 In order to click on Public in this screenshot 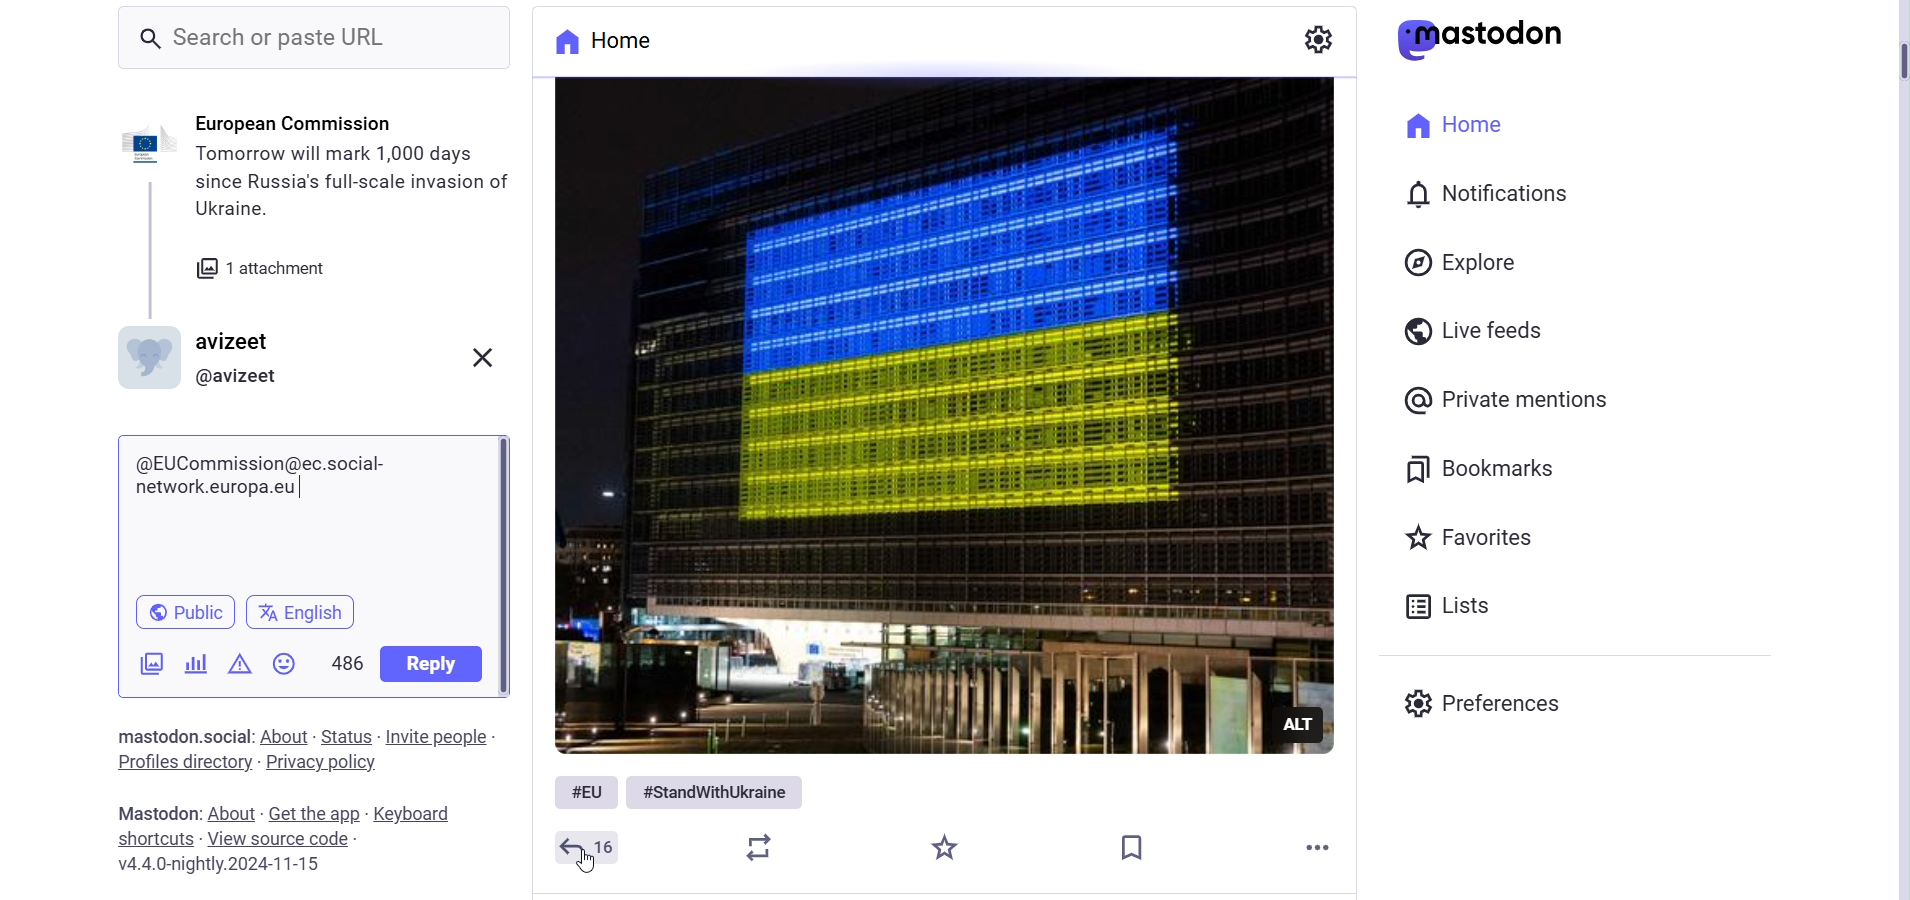, I will do `click(185, 610)`.